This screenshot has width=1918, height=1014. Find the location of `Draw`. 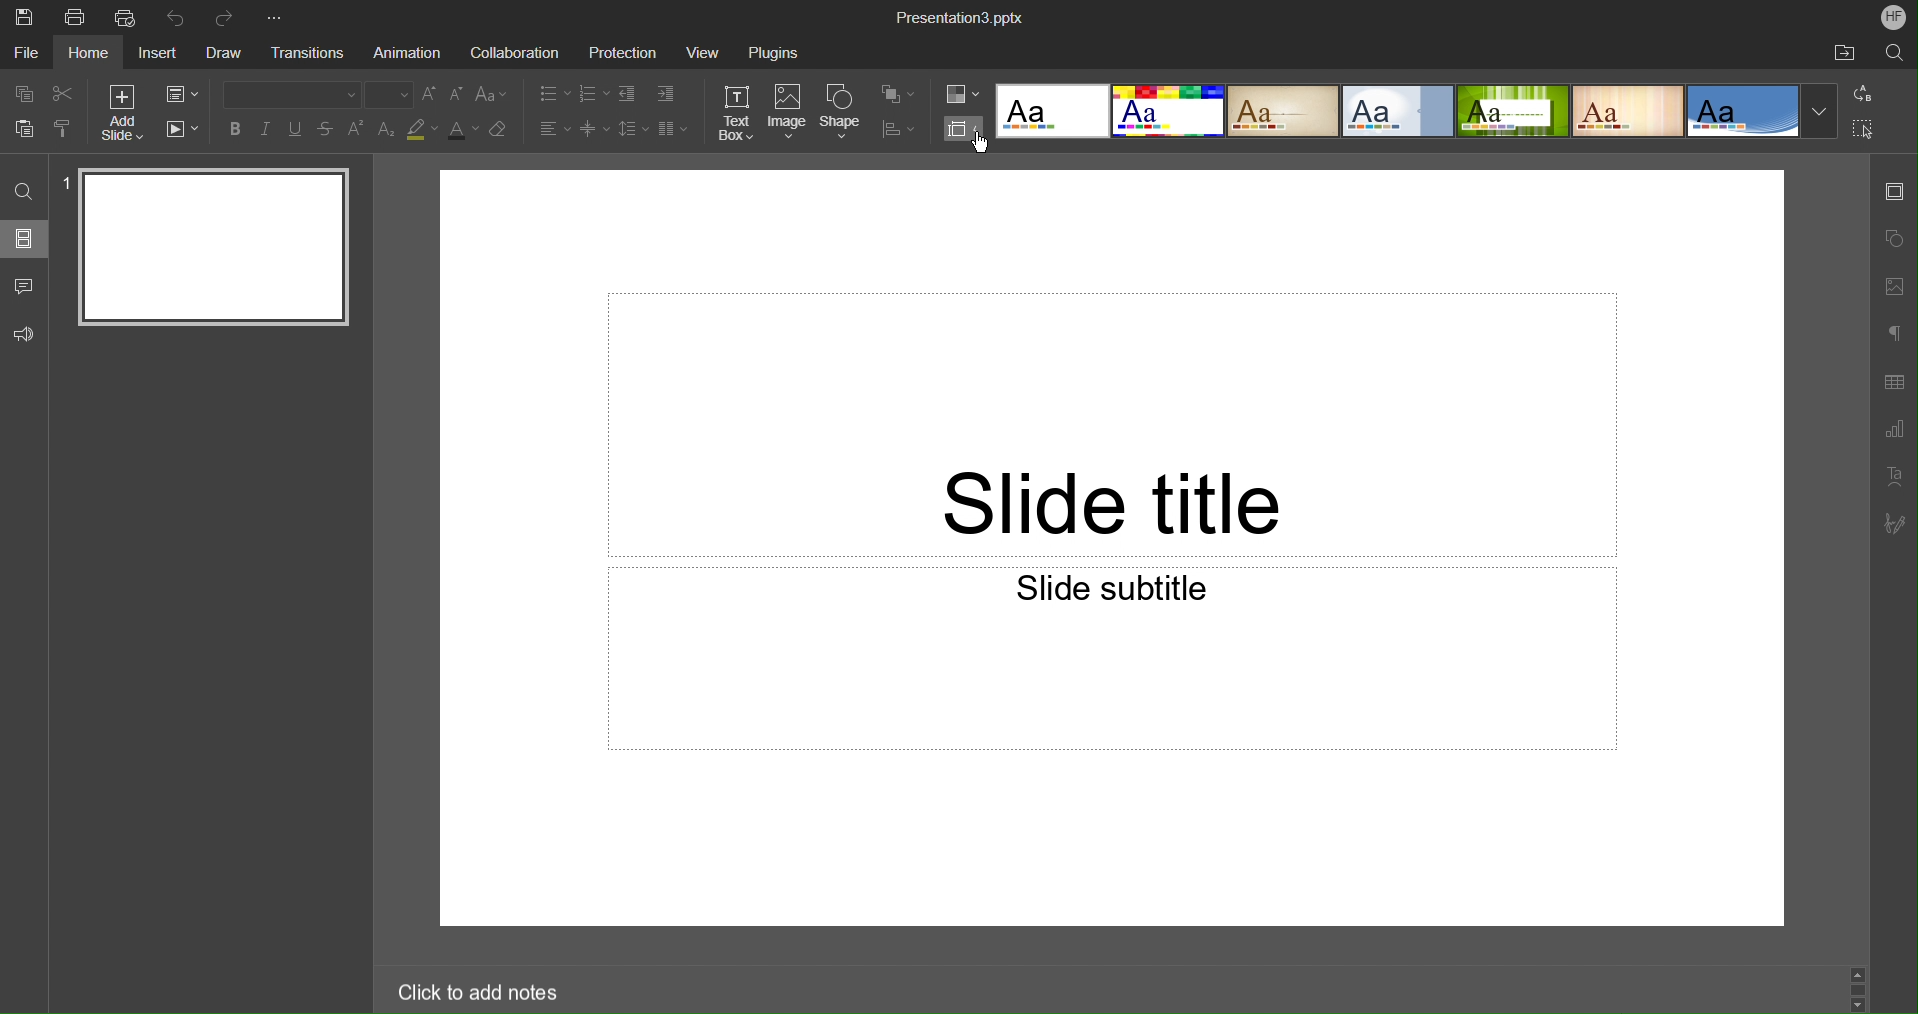

Draw is located at coordinates (224, 54).